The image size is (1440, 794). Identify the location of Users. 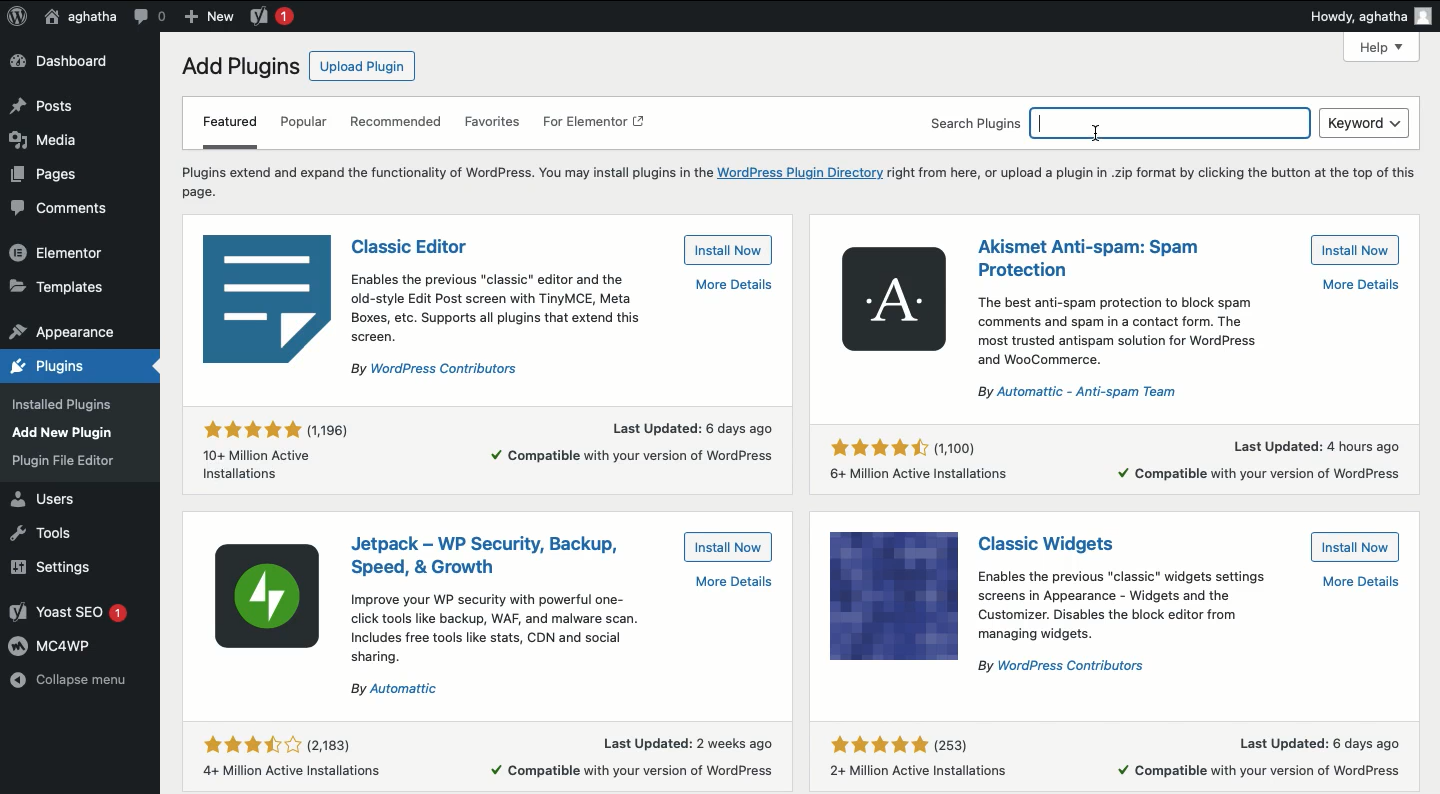
(50, 498).